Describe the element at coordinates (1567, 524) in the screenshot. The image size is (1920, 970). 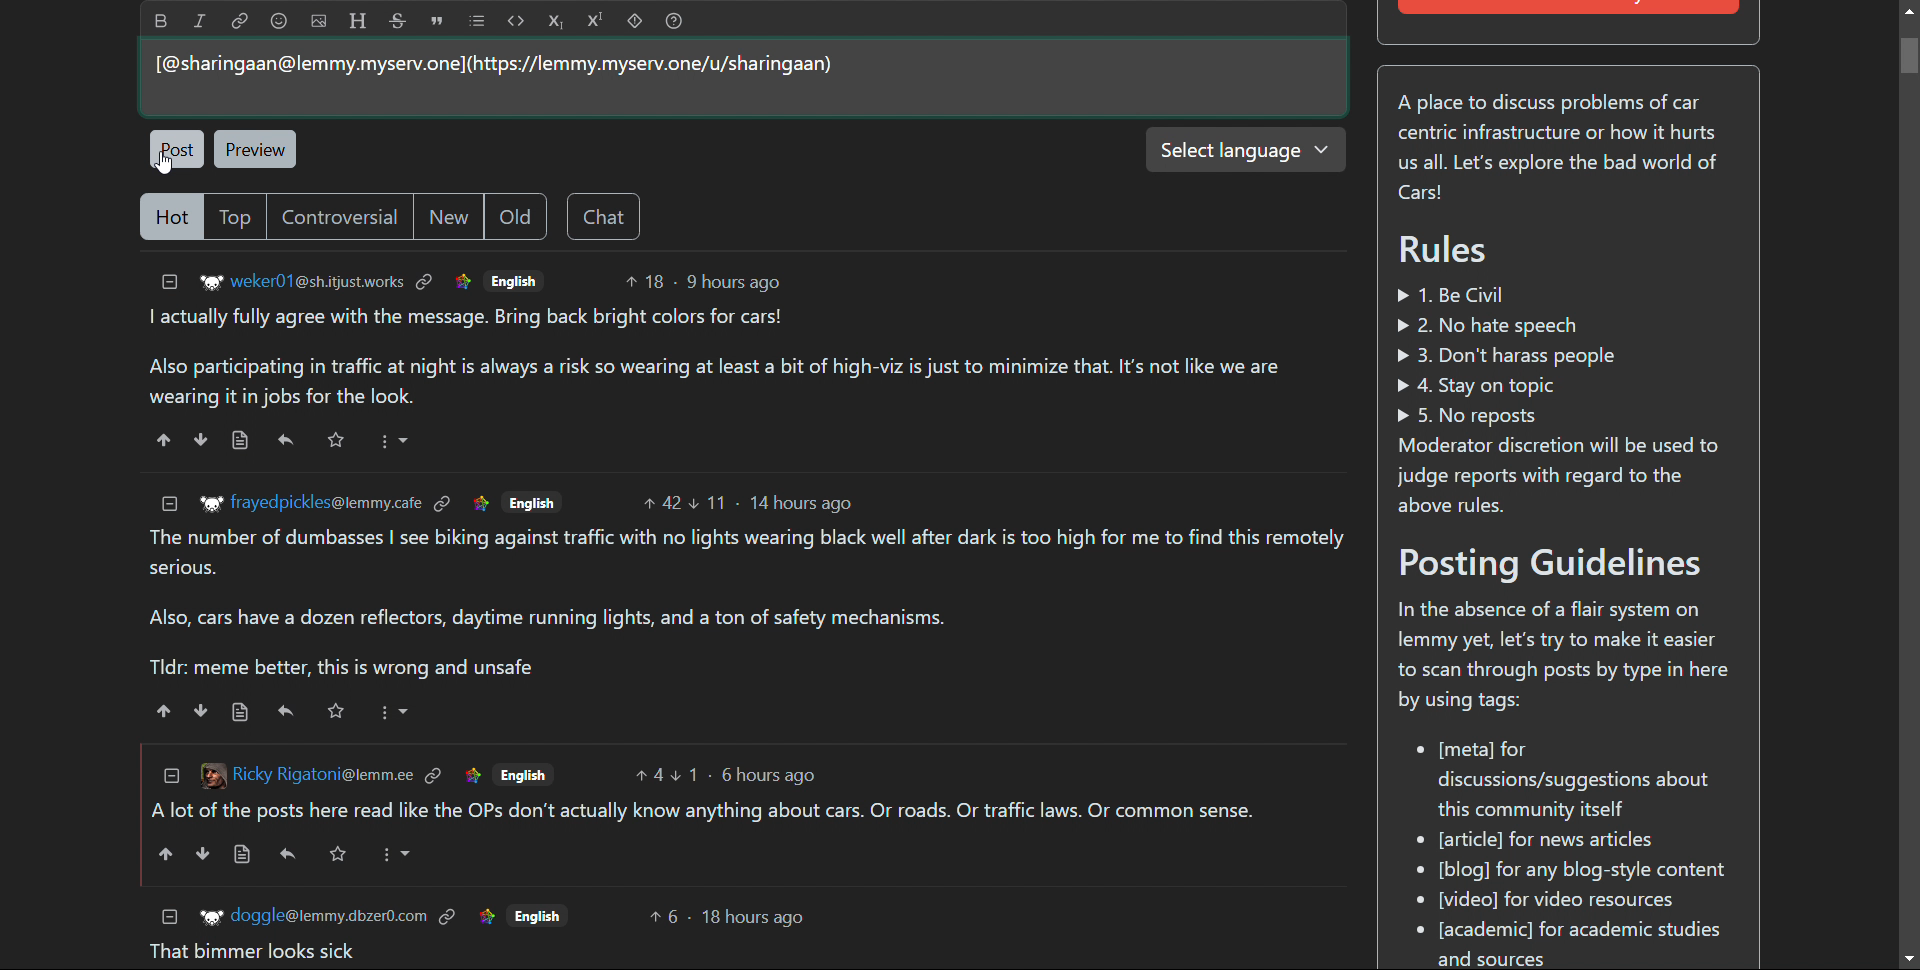
I see `A place to discuss problems of car
centric infrastructure or how it hurts
us all. Let's explore the bad world of
Cars!

Rules

» 1. Be Civil

» 2. No hate speech

» 3. Don't harass people

> 4. Stay on topic

» 5. No reposts

Moderator discretion will be used to
judge reports with regard to the
above rules.

Posting Guidelines
In the absence of a flair system on
lemmy yet, let's try to make it easier
to scan through posts by type in here
by using tags:

* [meta] for
discussions/suggestions about
this community itself

eo [article] for news articles

[blog] for any blog-style content

* [video] for video resources

* [academic] for academic studies
and sources` at that location.